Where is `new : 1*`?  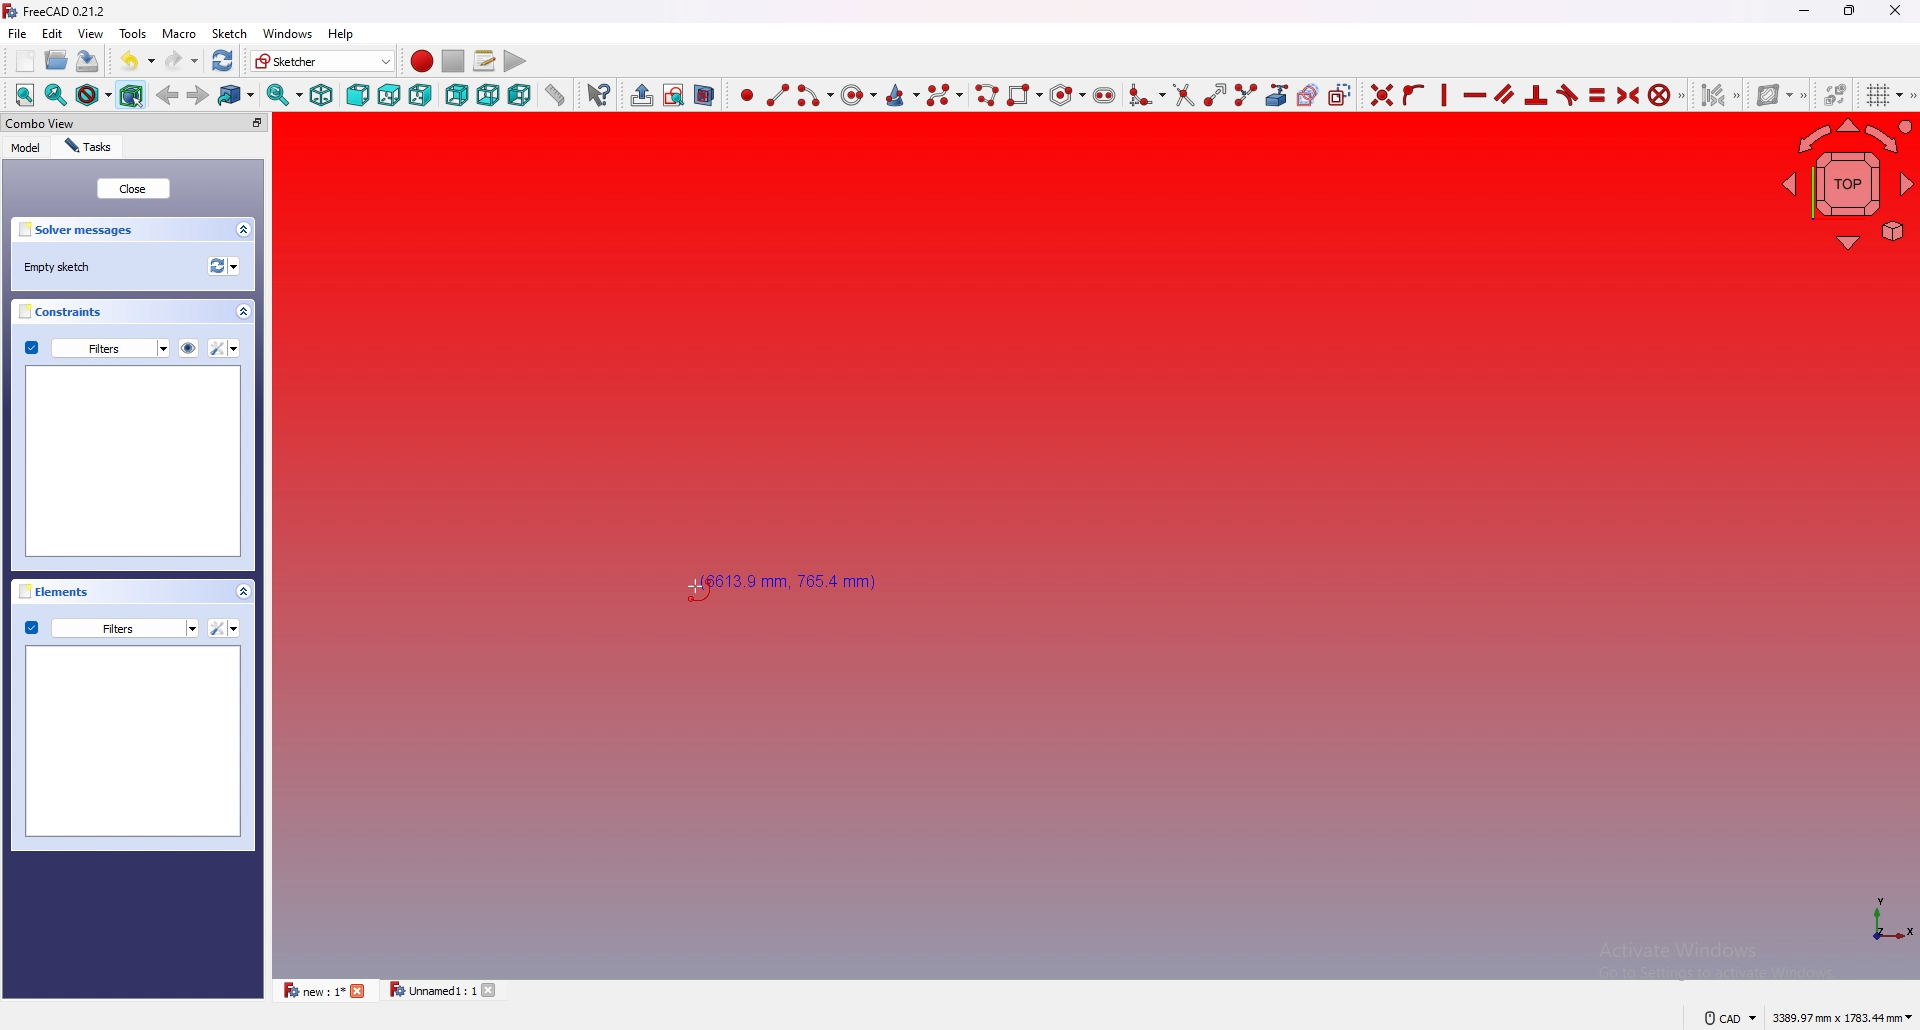 new : 1* is located at coordinates (312, 990).